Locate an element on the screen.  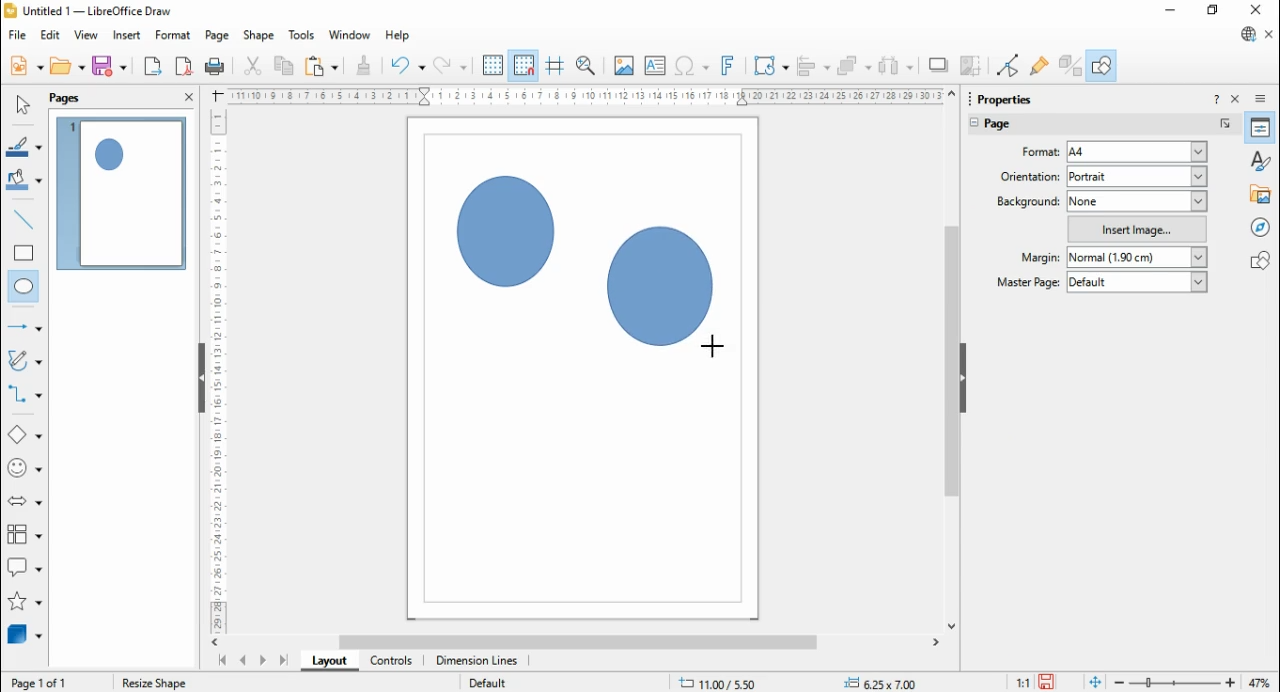
navigator is located at coordinates (1262, 226).